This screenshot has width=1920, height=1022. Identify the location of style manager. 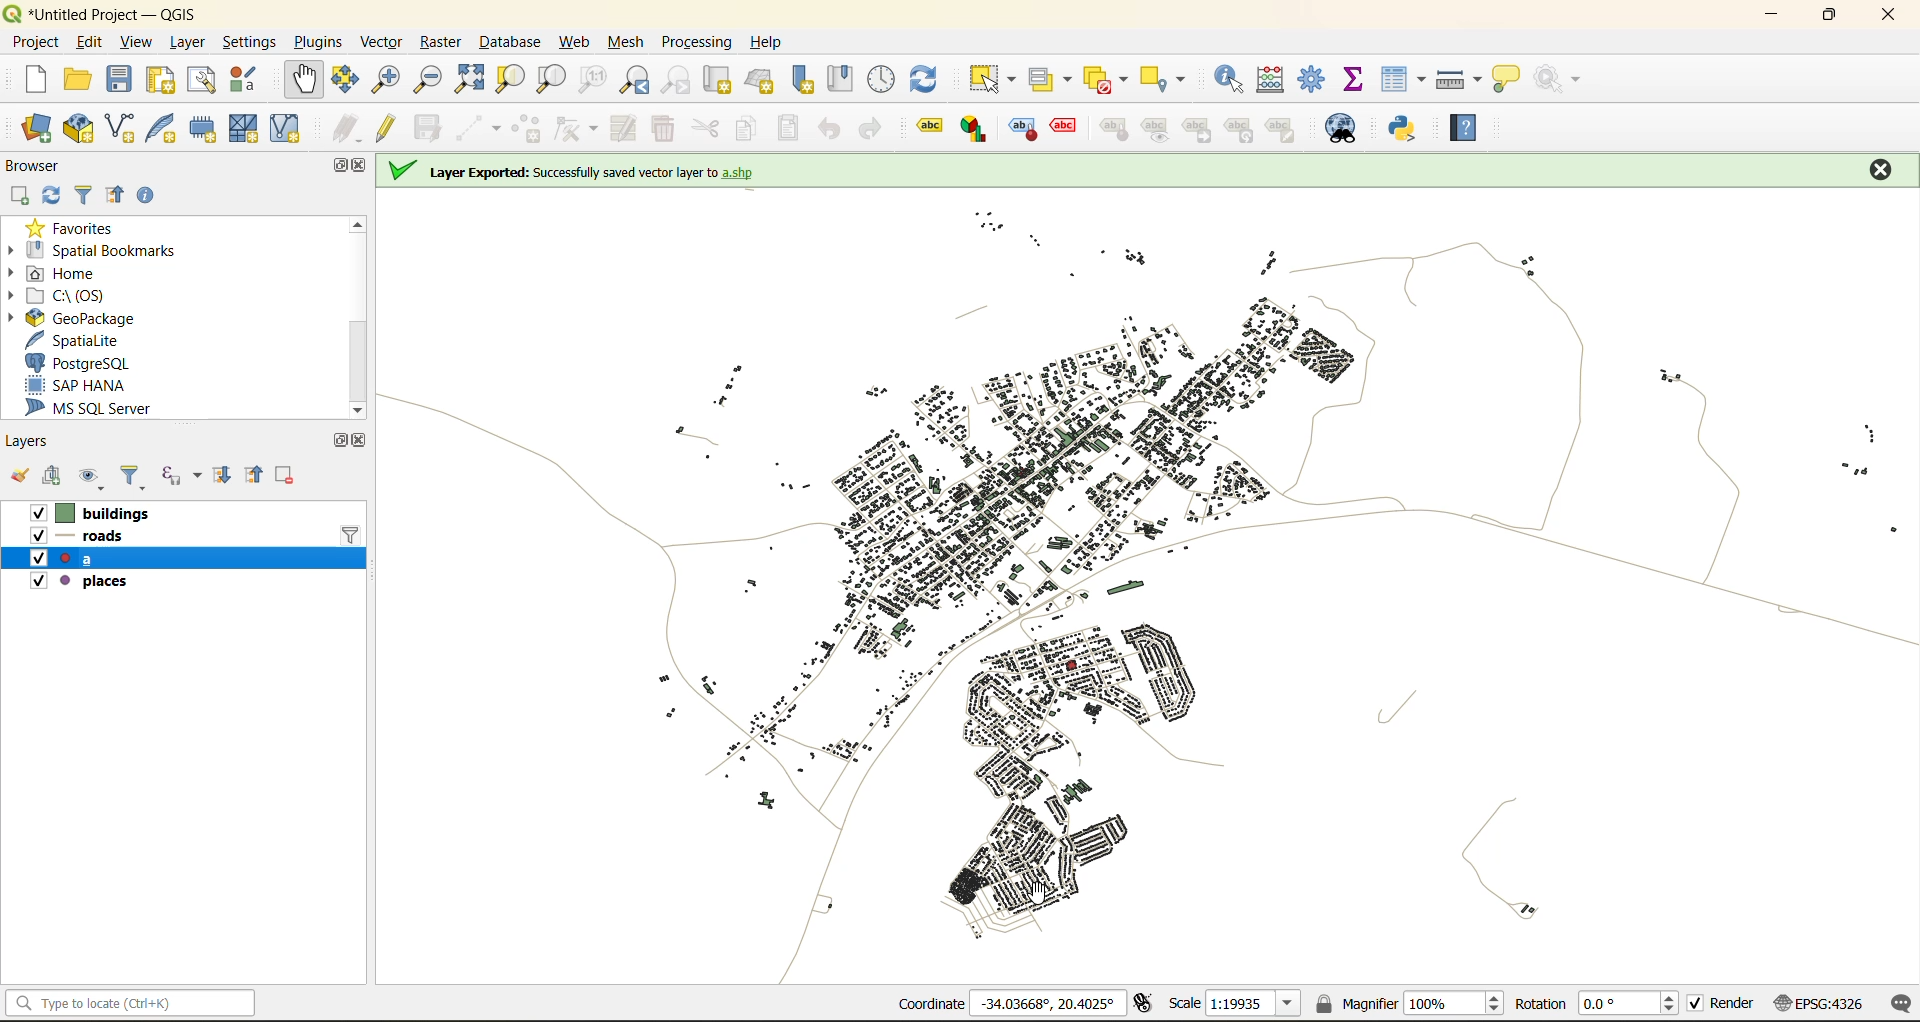
(251, 83).